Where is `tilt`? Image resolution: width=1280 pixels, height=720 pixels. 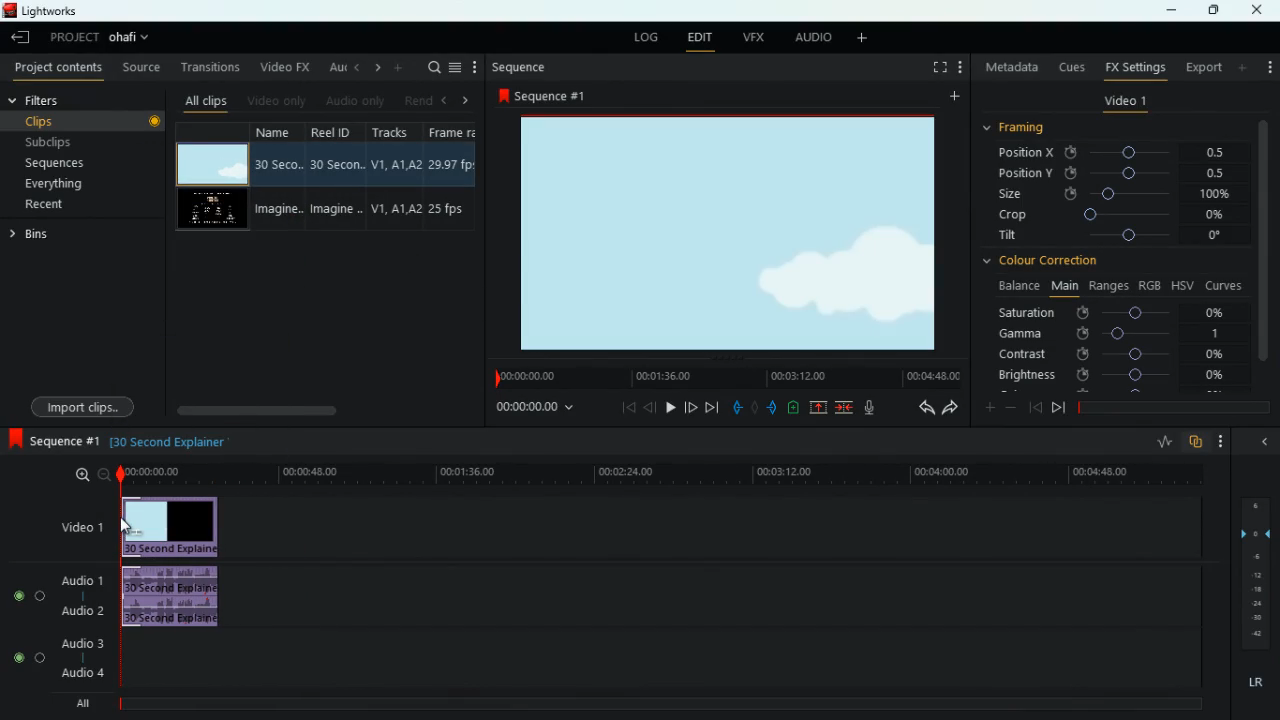 tilt is located at coordinates (1112, 238).